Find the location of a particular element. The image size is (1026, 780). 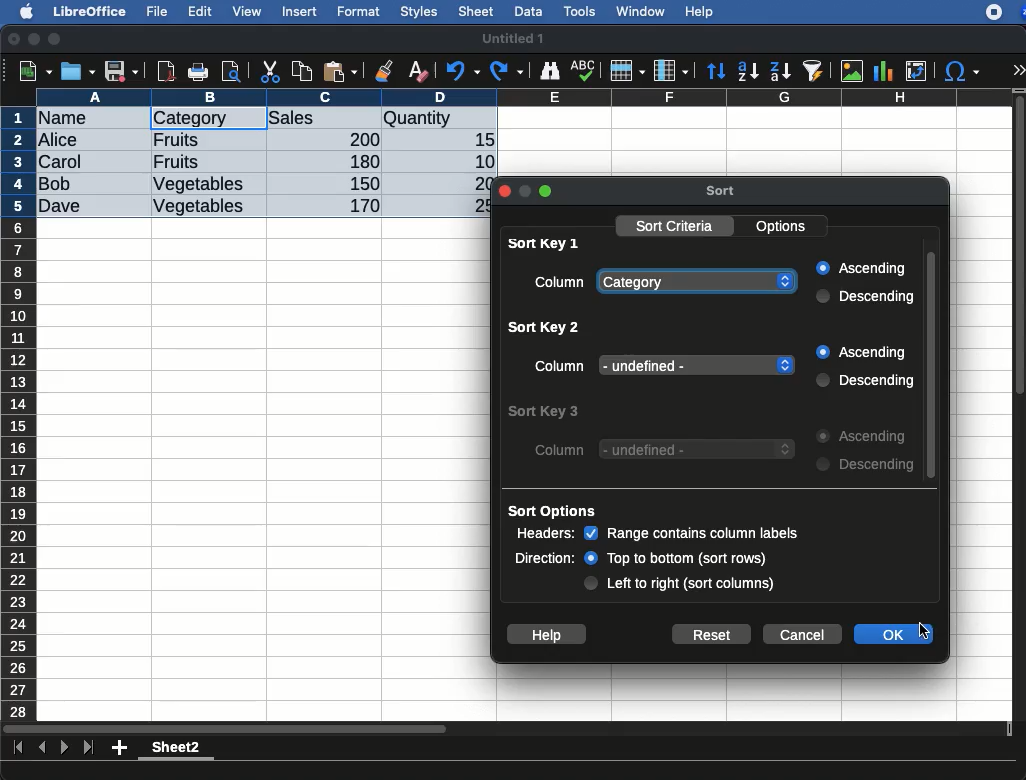

10 is located at coordinates (479, 160).